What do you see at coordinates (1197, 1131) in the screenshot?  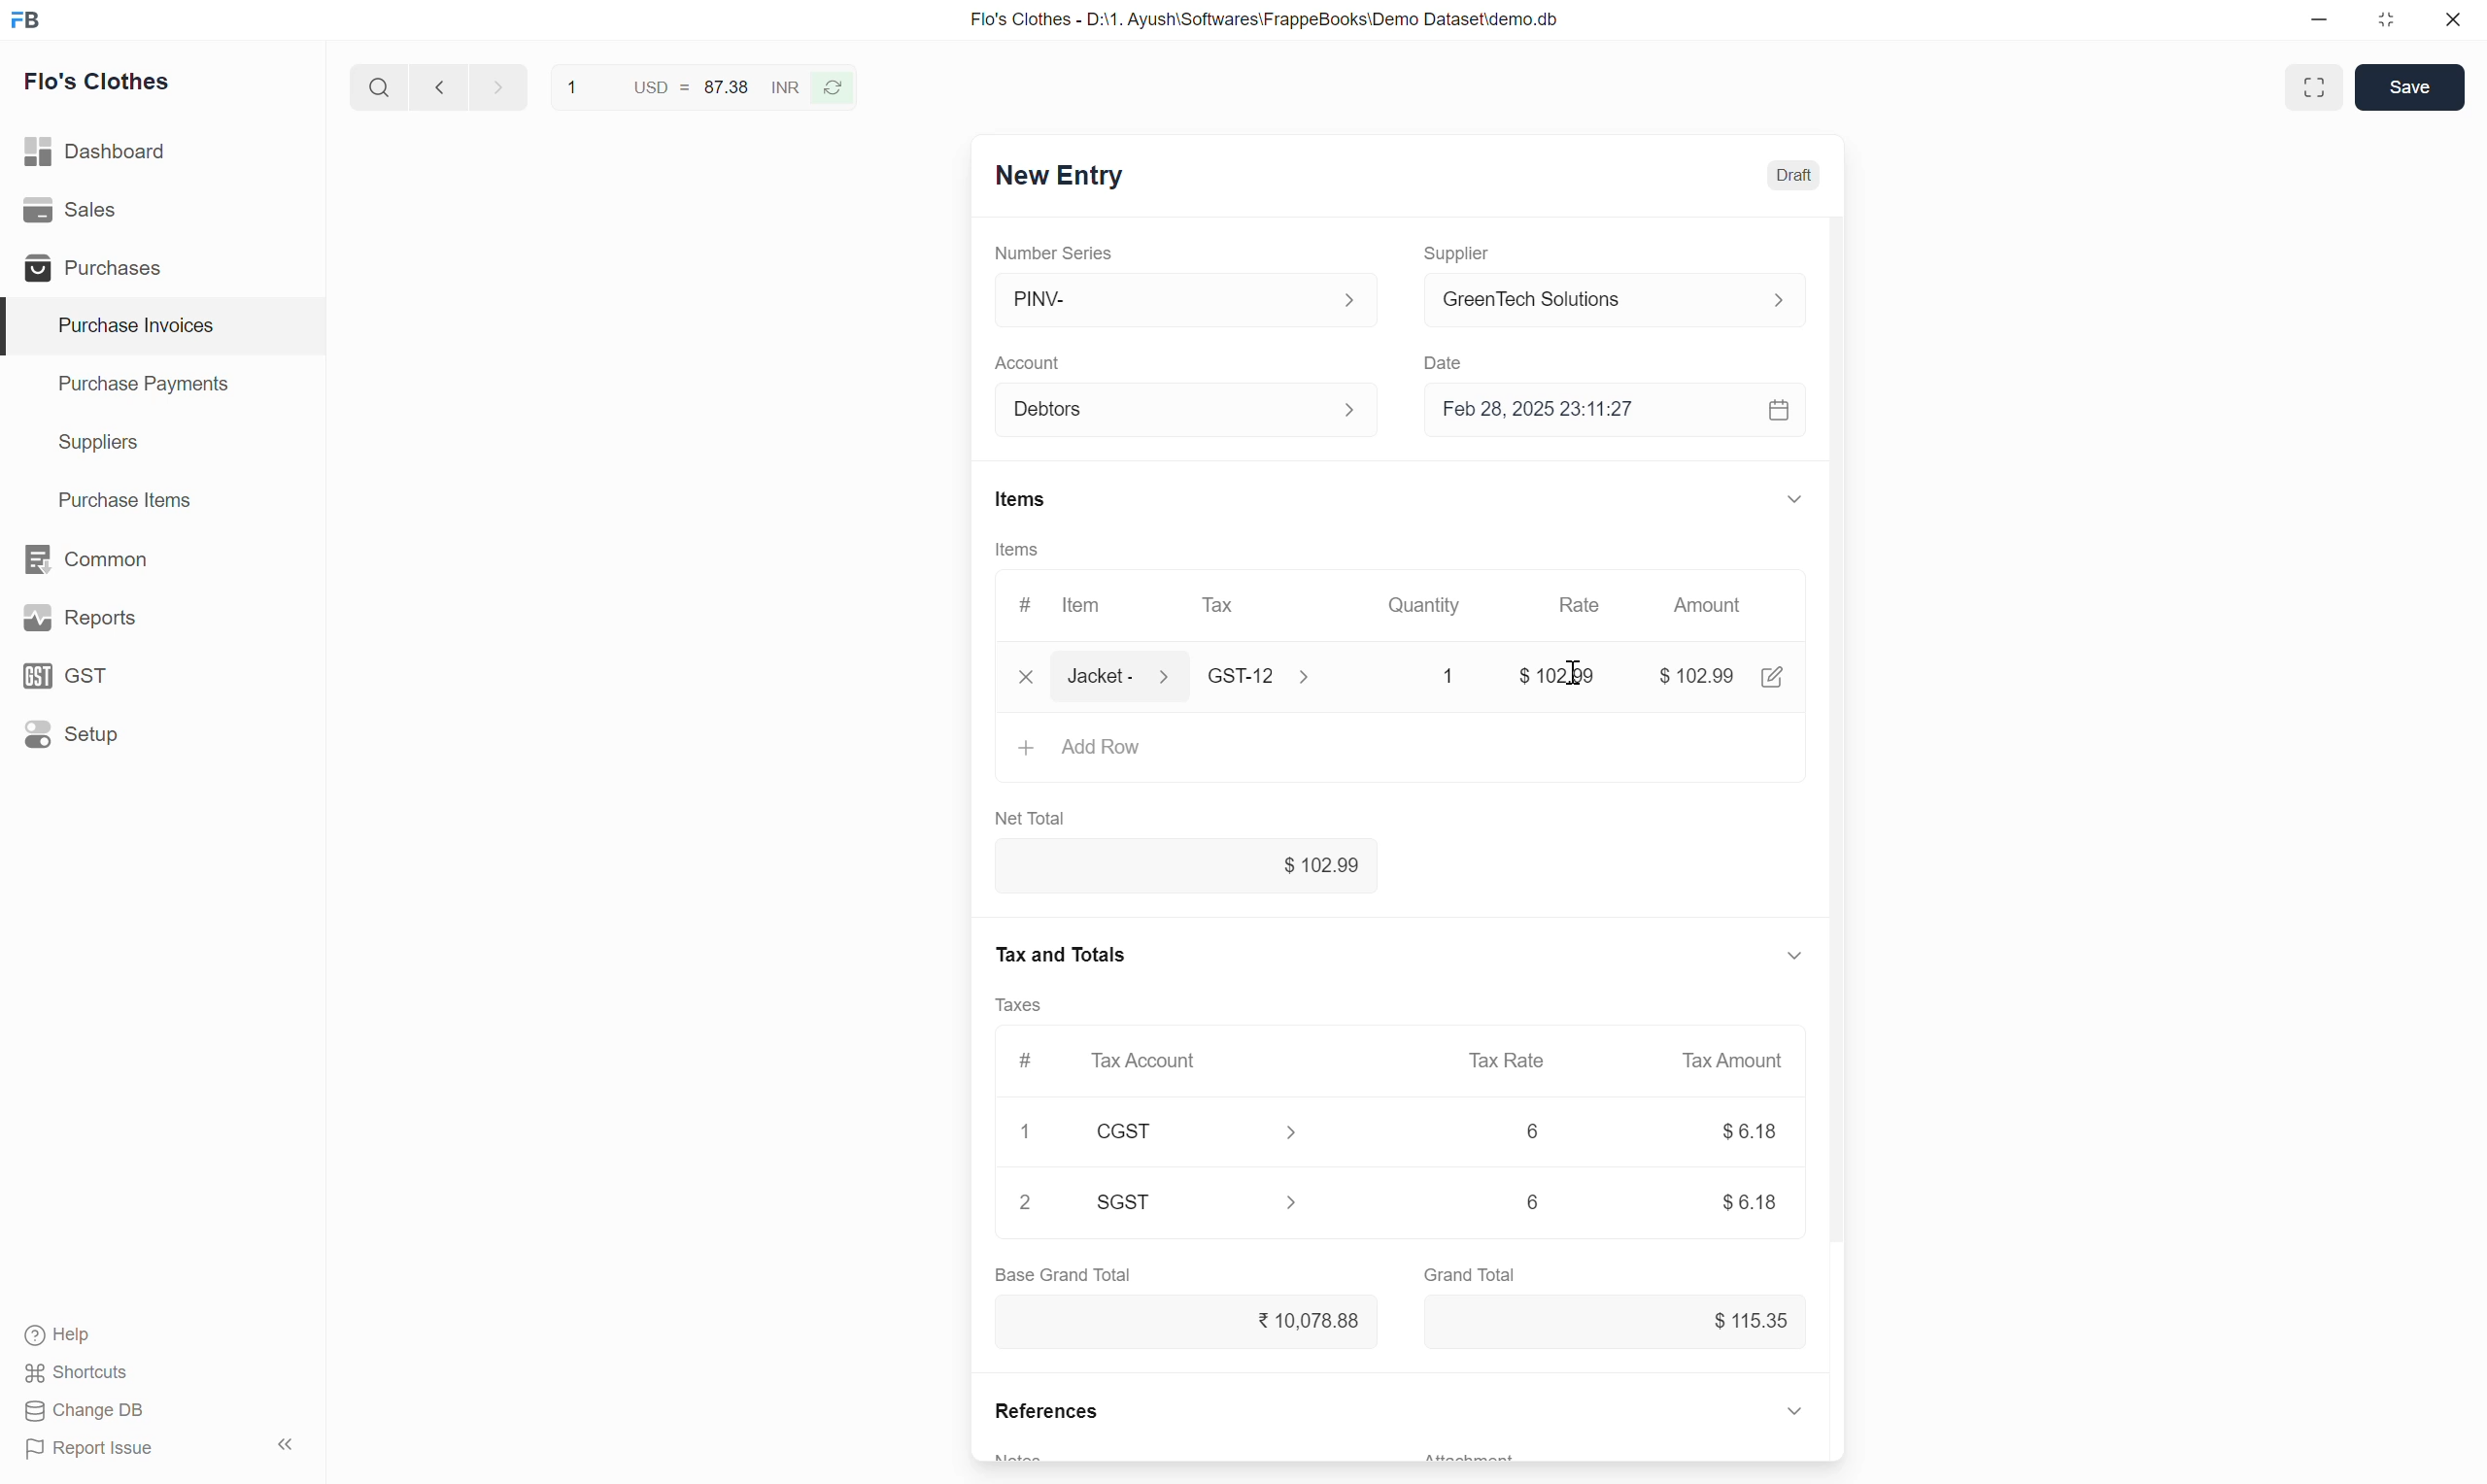 I see `CGST` at bounding box center [1197, 1131].